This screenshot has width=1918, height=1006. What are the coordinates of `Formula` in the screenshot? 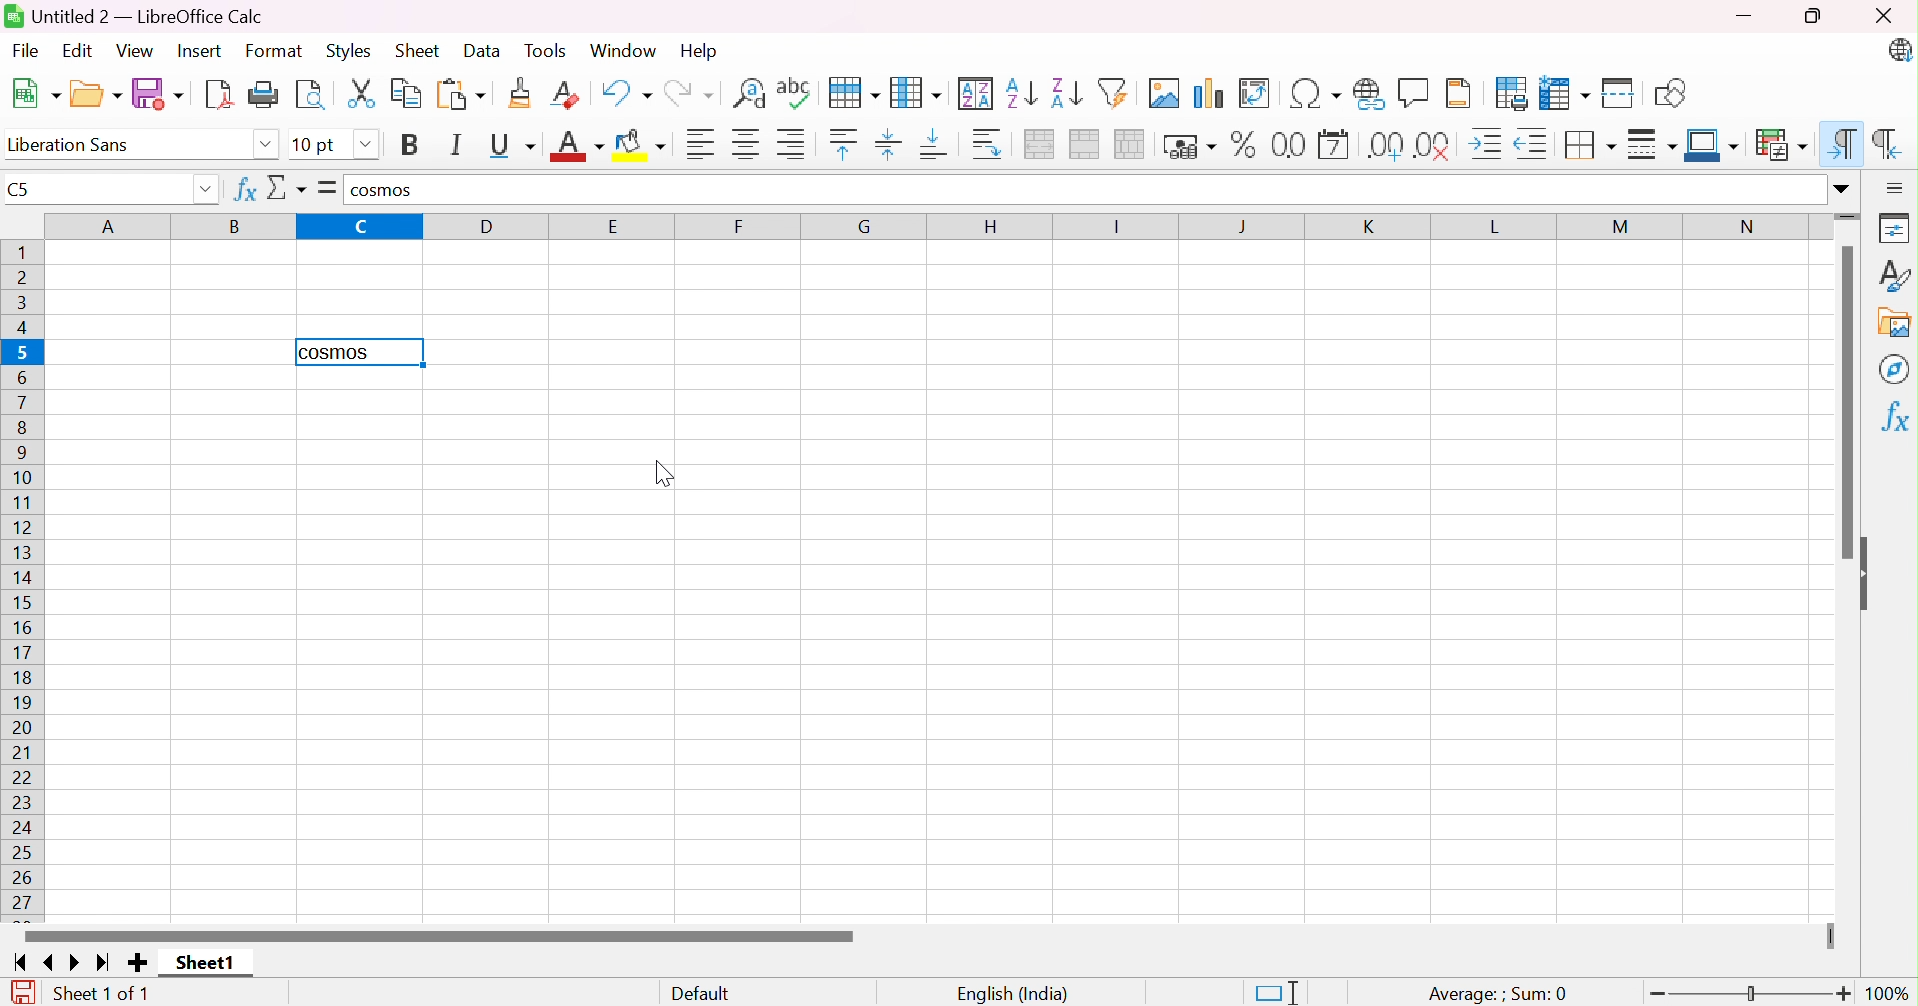 It's located at (328, 187).